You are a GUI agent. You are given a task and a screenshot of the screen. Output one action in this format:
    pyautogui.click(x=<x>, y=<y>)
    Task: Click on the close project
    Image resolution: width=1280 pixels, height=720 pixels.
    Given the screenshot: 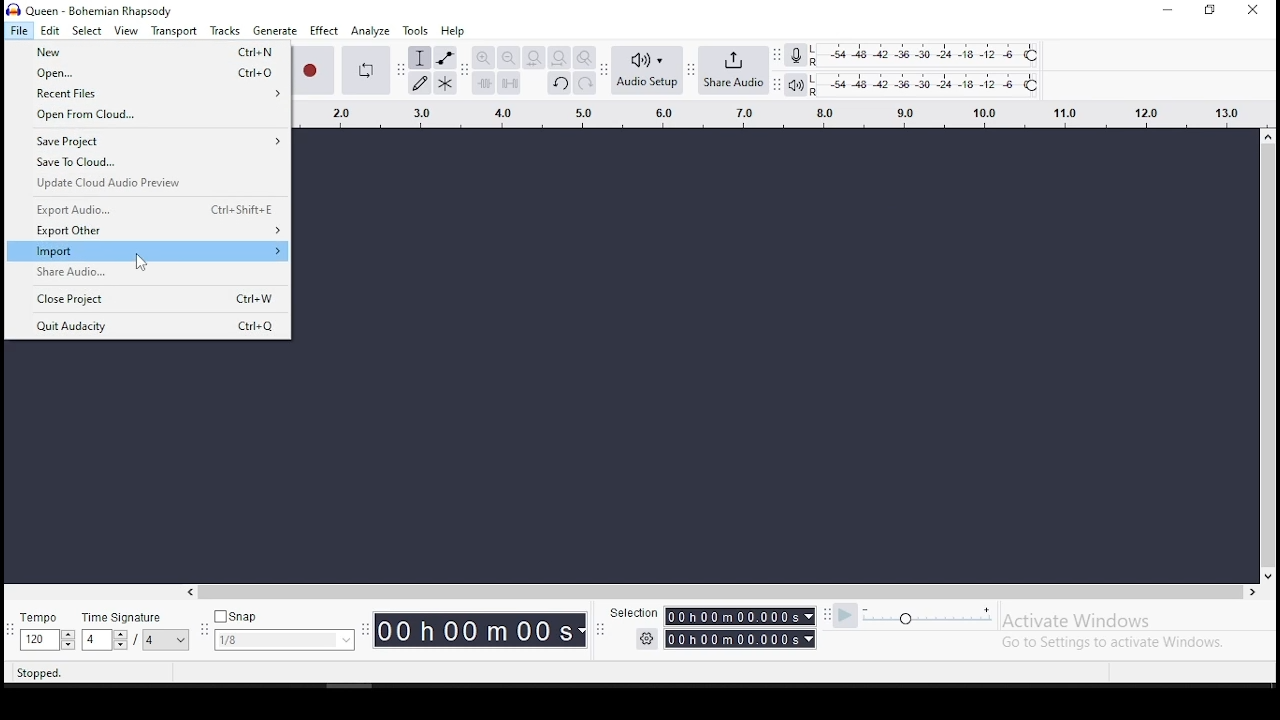 What is the action you would take?
    pyautogui.click(x=149, y=298)
    